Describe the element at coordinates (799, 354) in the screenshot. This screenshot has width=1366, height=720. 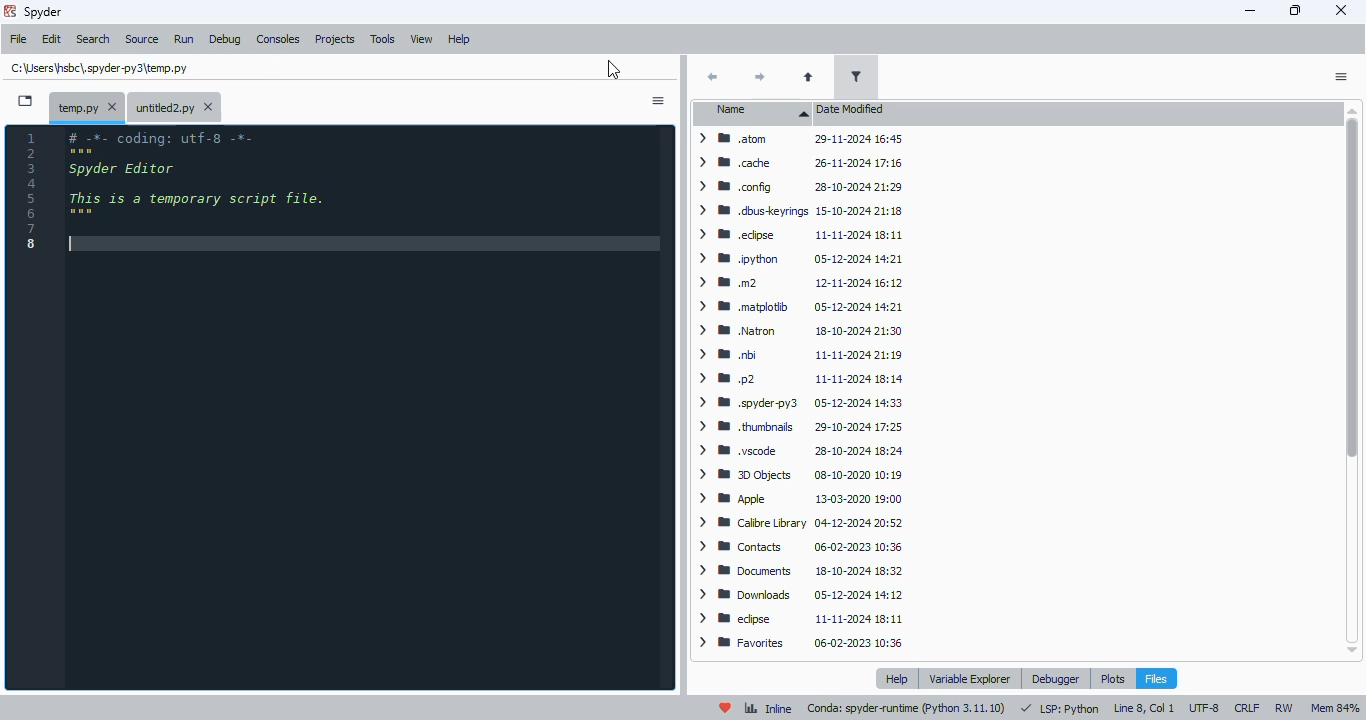
I see `> Wm bi 11-11-2024 21:19` at that location.